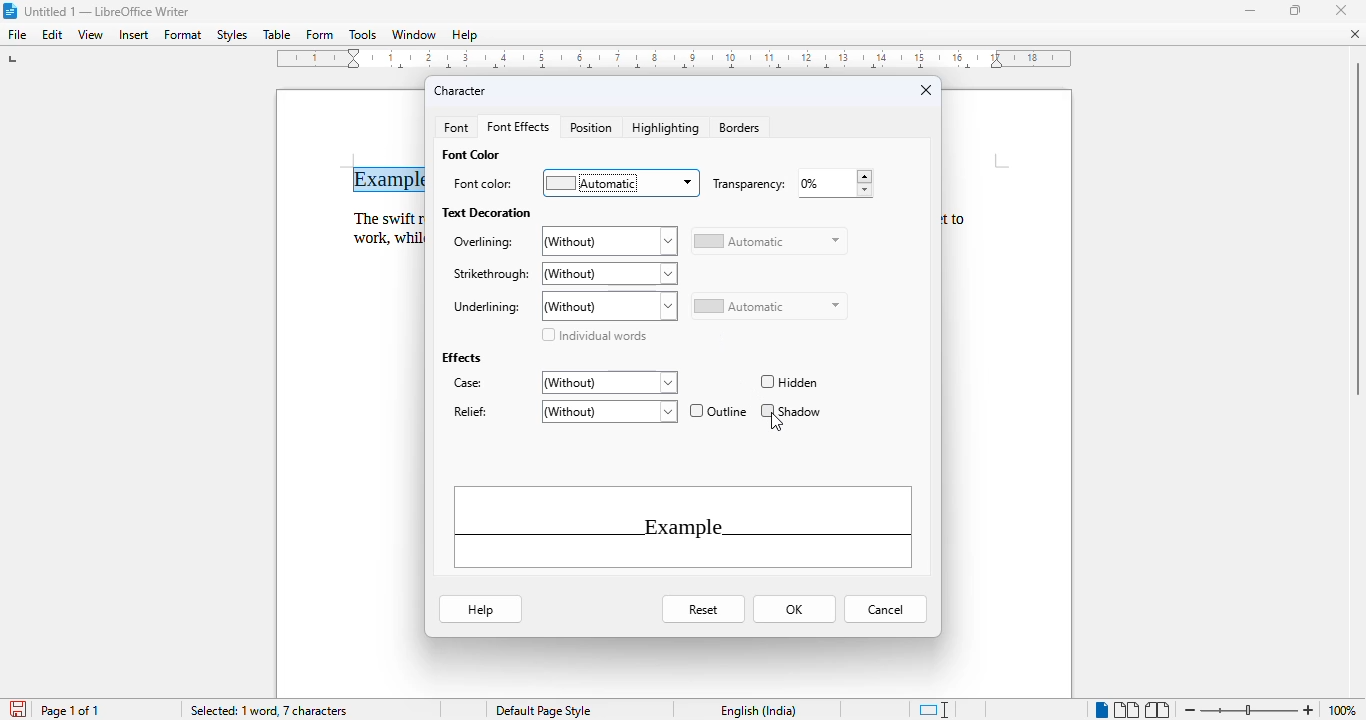 The height and width of the screenshot is (720, 1366). What do you see at coordinates (1340, 11) in the screenshot?
I see `close` at bounding box center [1340, 11].